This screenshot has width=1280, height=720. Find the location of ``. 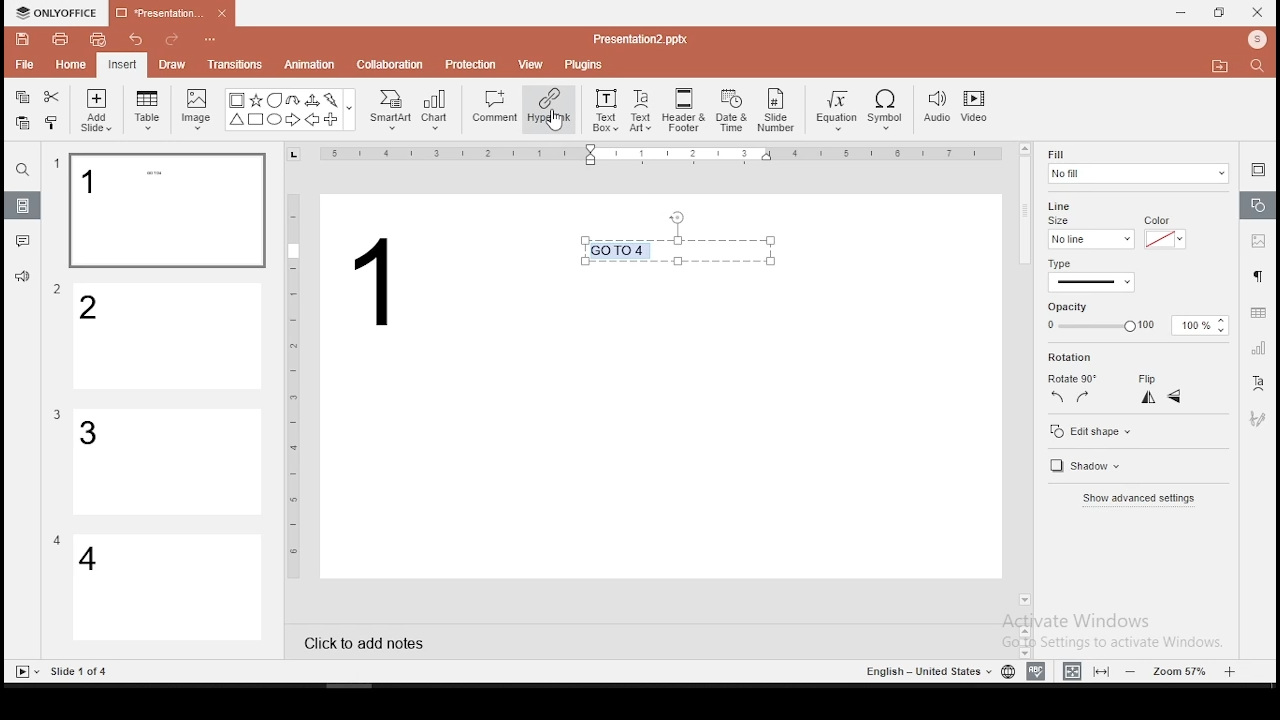

 is located at coordinates (57, 415).